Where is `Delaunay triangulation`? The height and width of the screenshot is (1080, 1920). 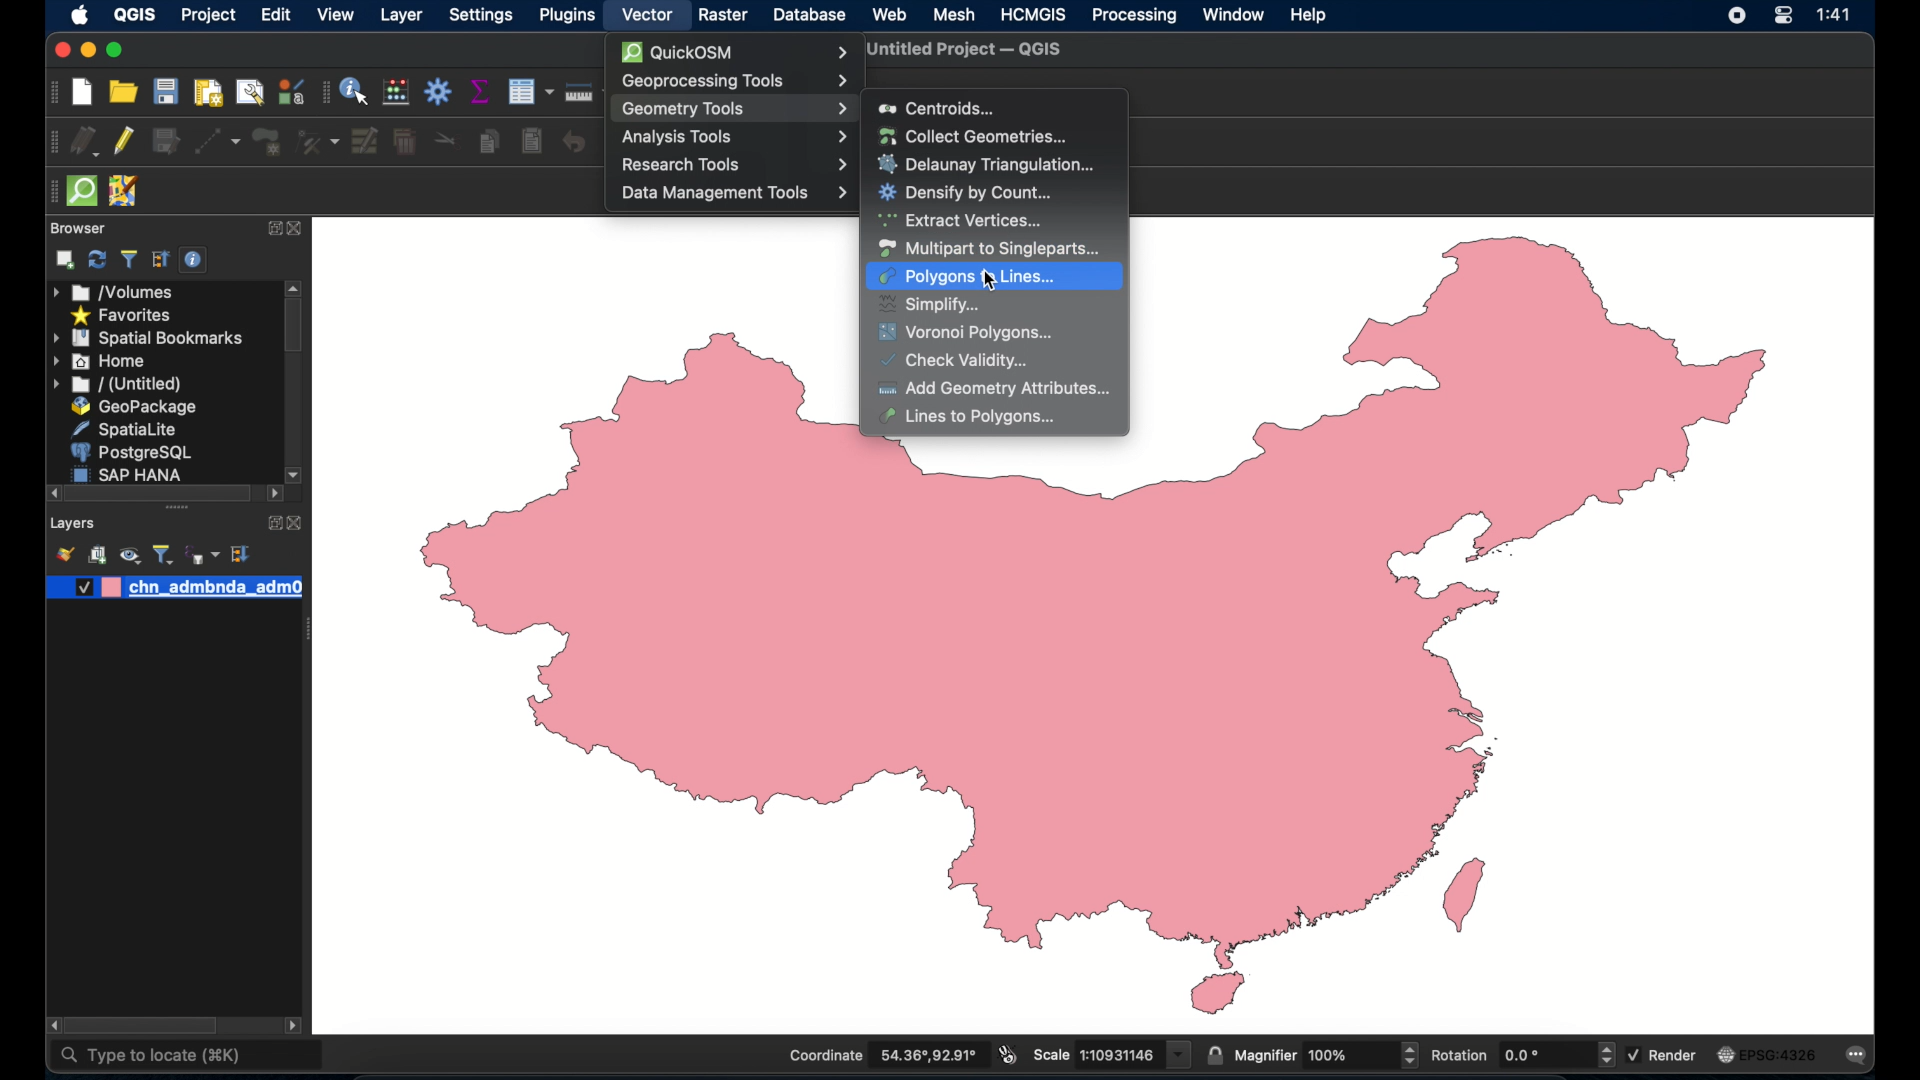
Delaunay triangulation is located at coordinates (990, 164).